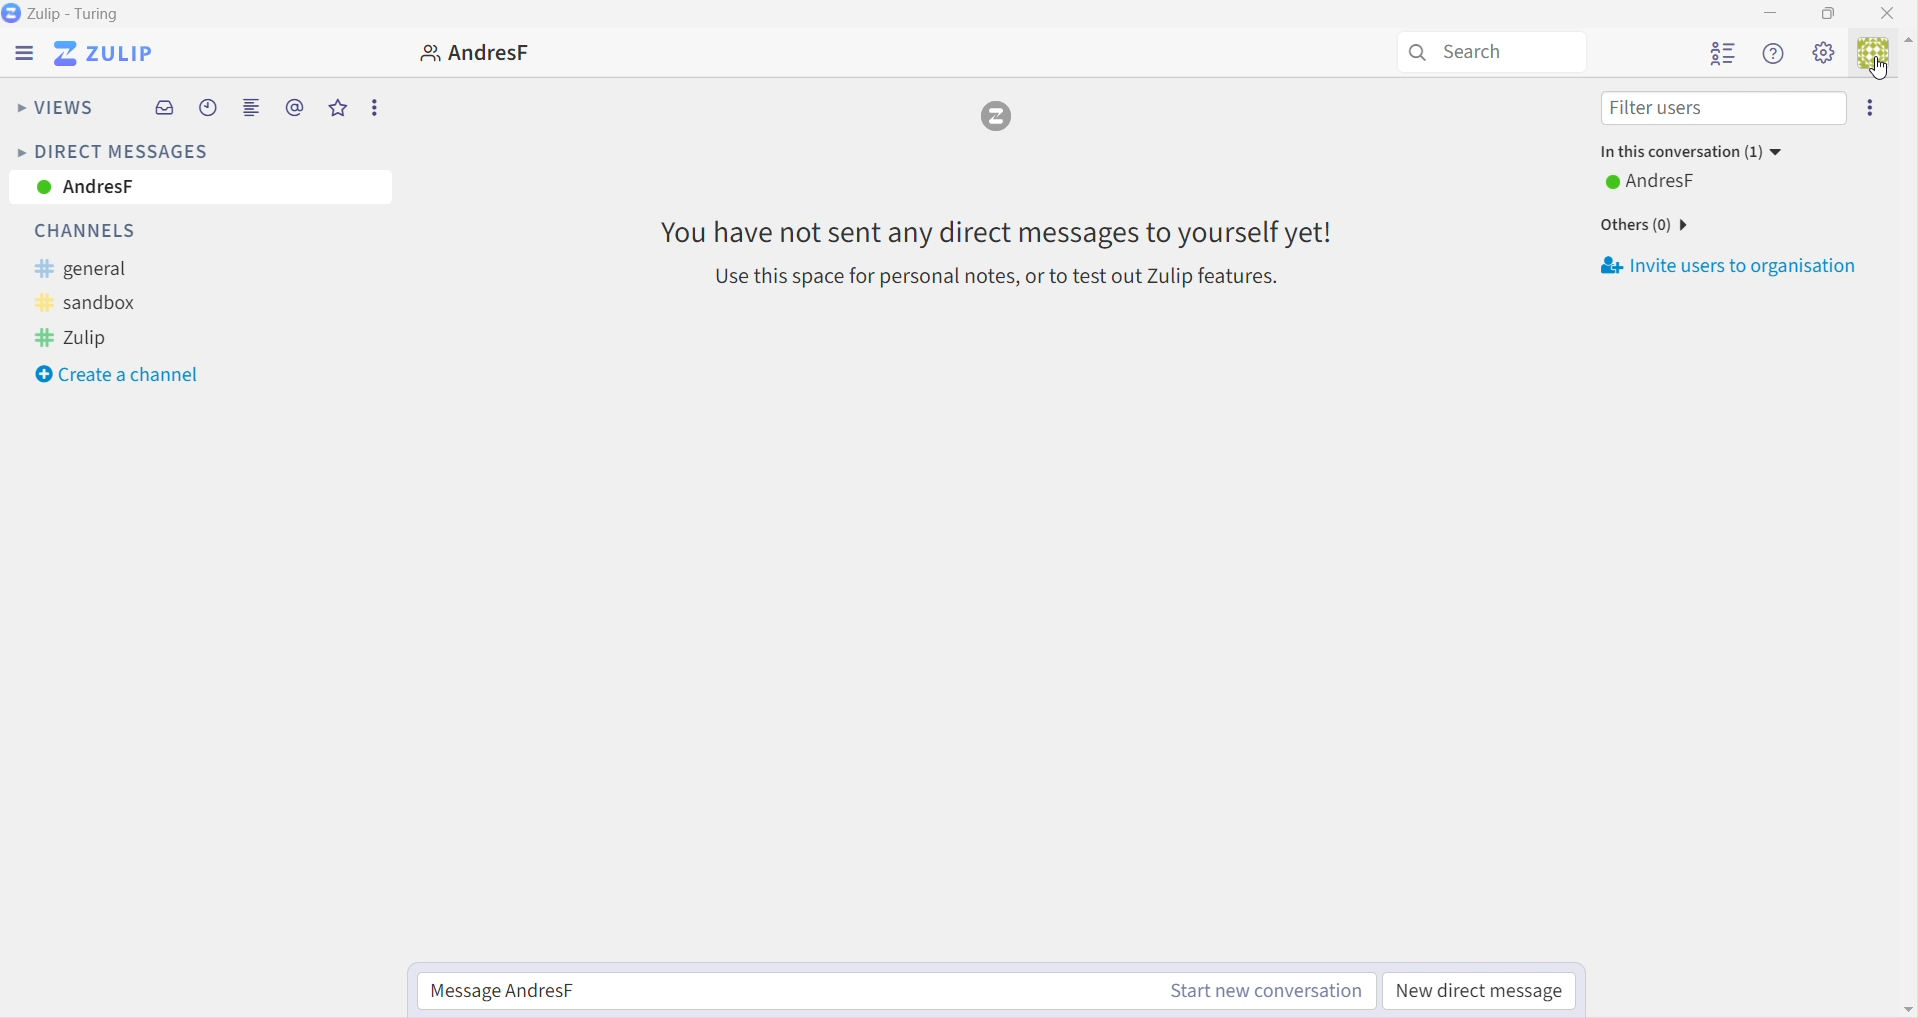 The width and height of the screenshot is (1918, 1018). What do you see at coordinates (466, 52) in the screenshot?
I see `User` at bounding box center [466, 52].